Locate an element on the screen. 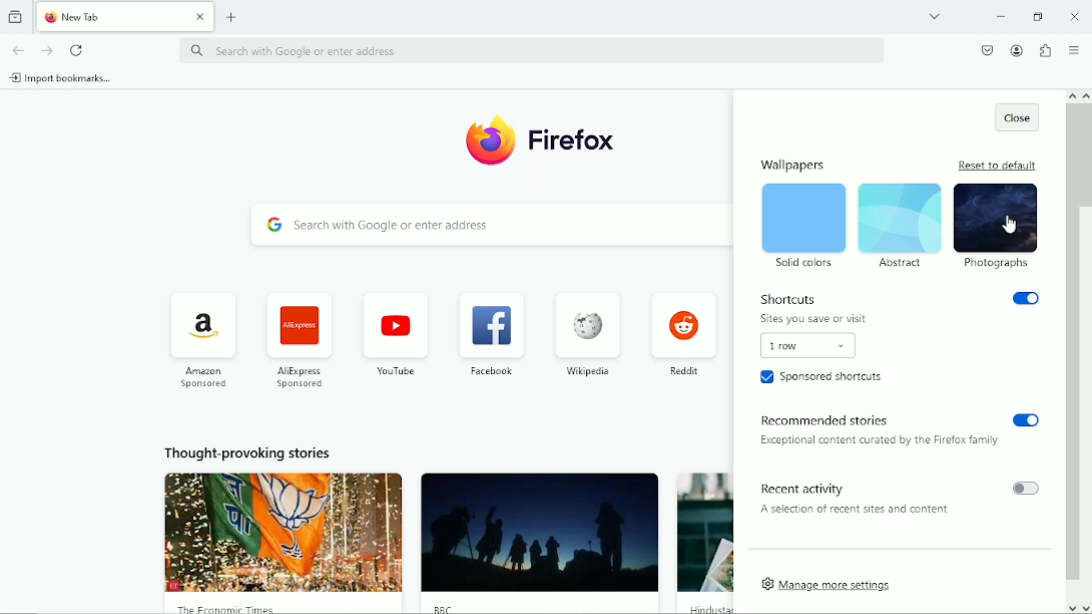 This screenshot has height=614, width=1092. scroll up is located at coordinates (1085, 95).